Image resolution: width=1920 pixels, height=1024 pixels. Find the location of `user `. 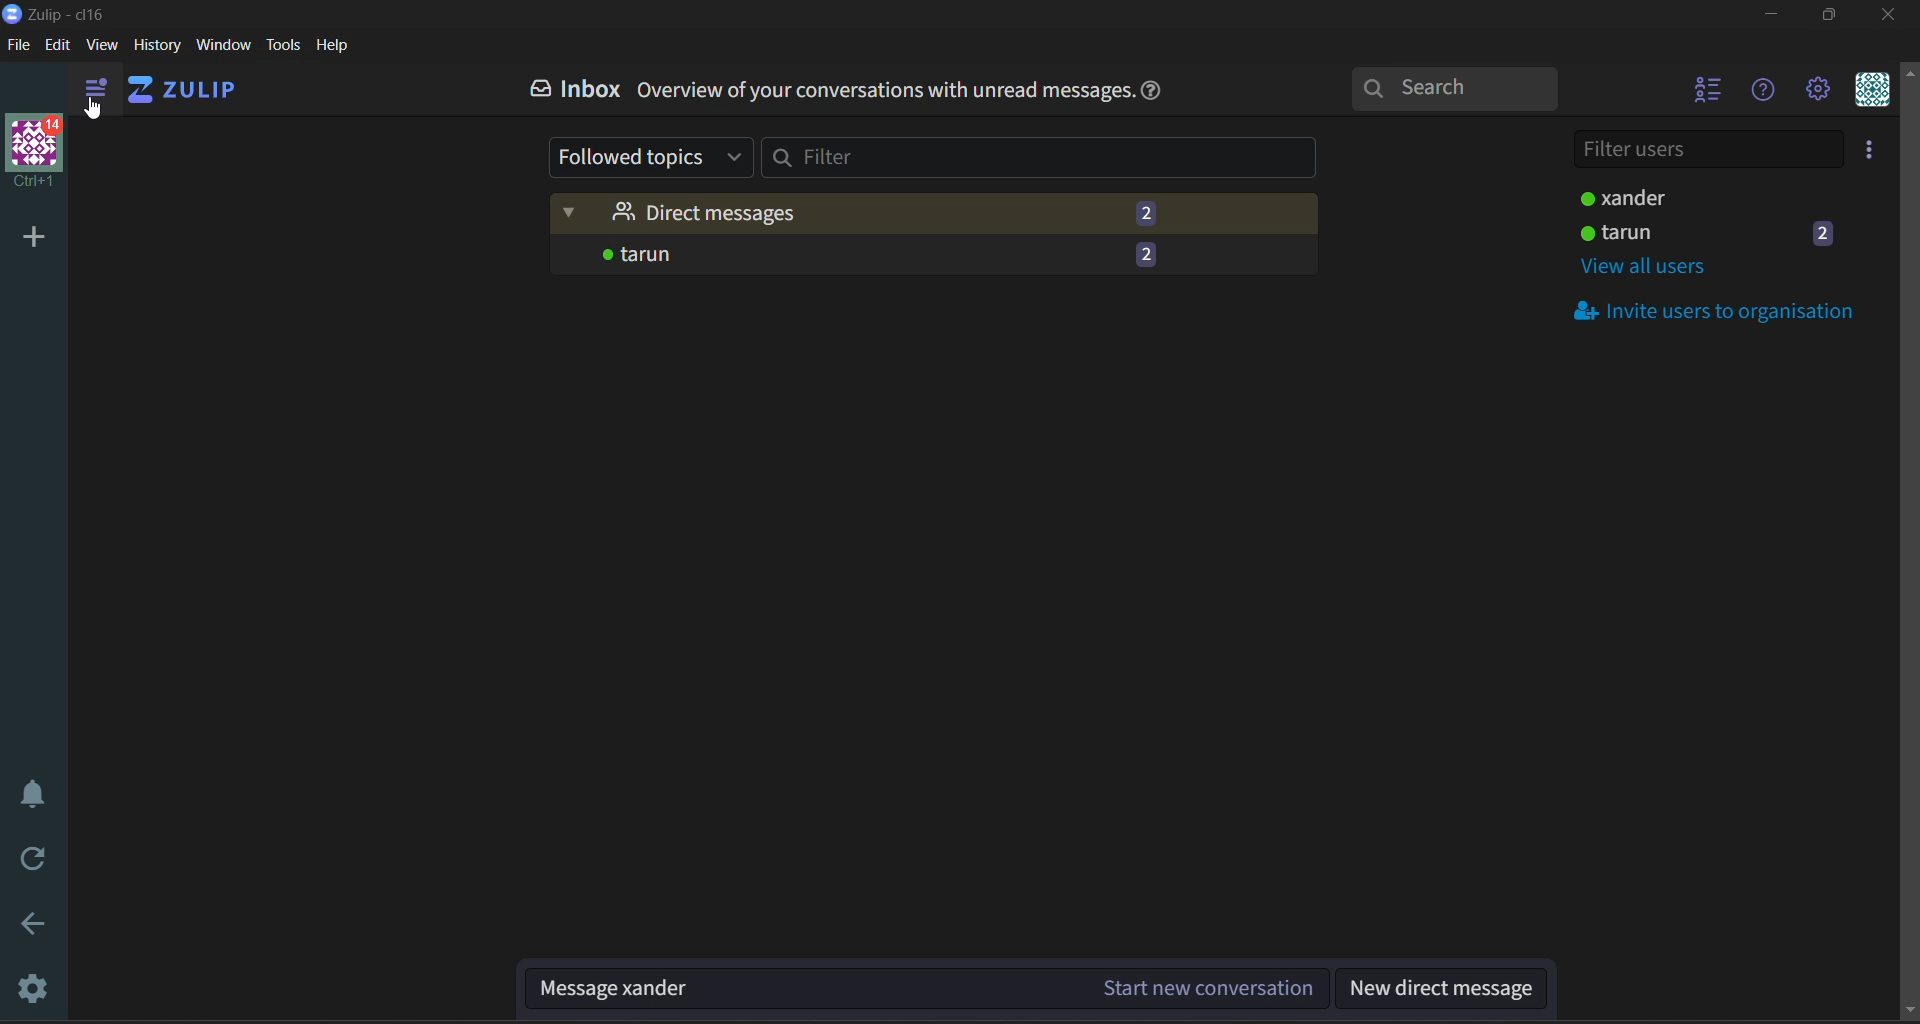

user  is located at coordinates (1714, 231).